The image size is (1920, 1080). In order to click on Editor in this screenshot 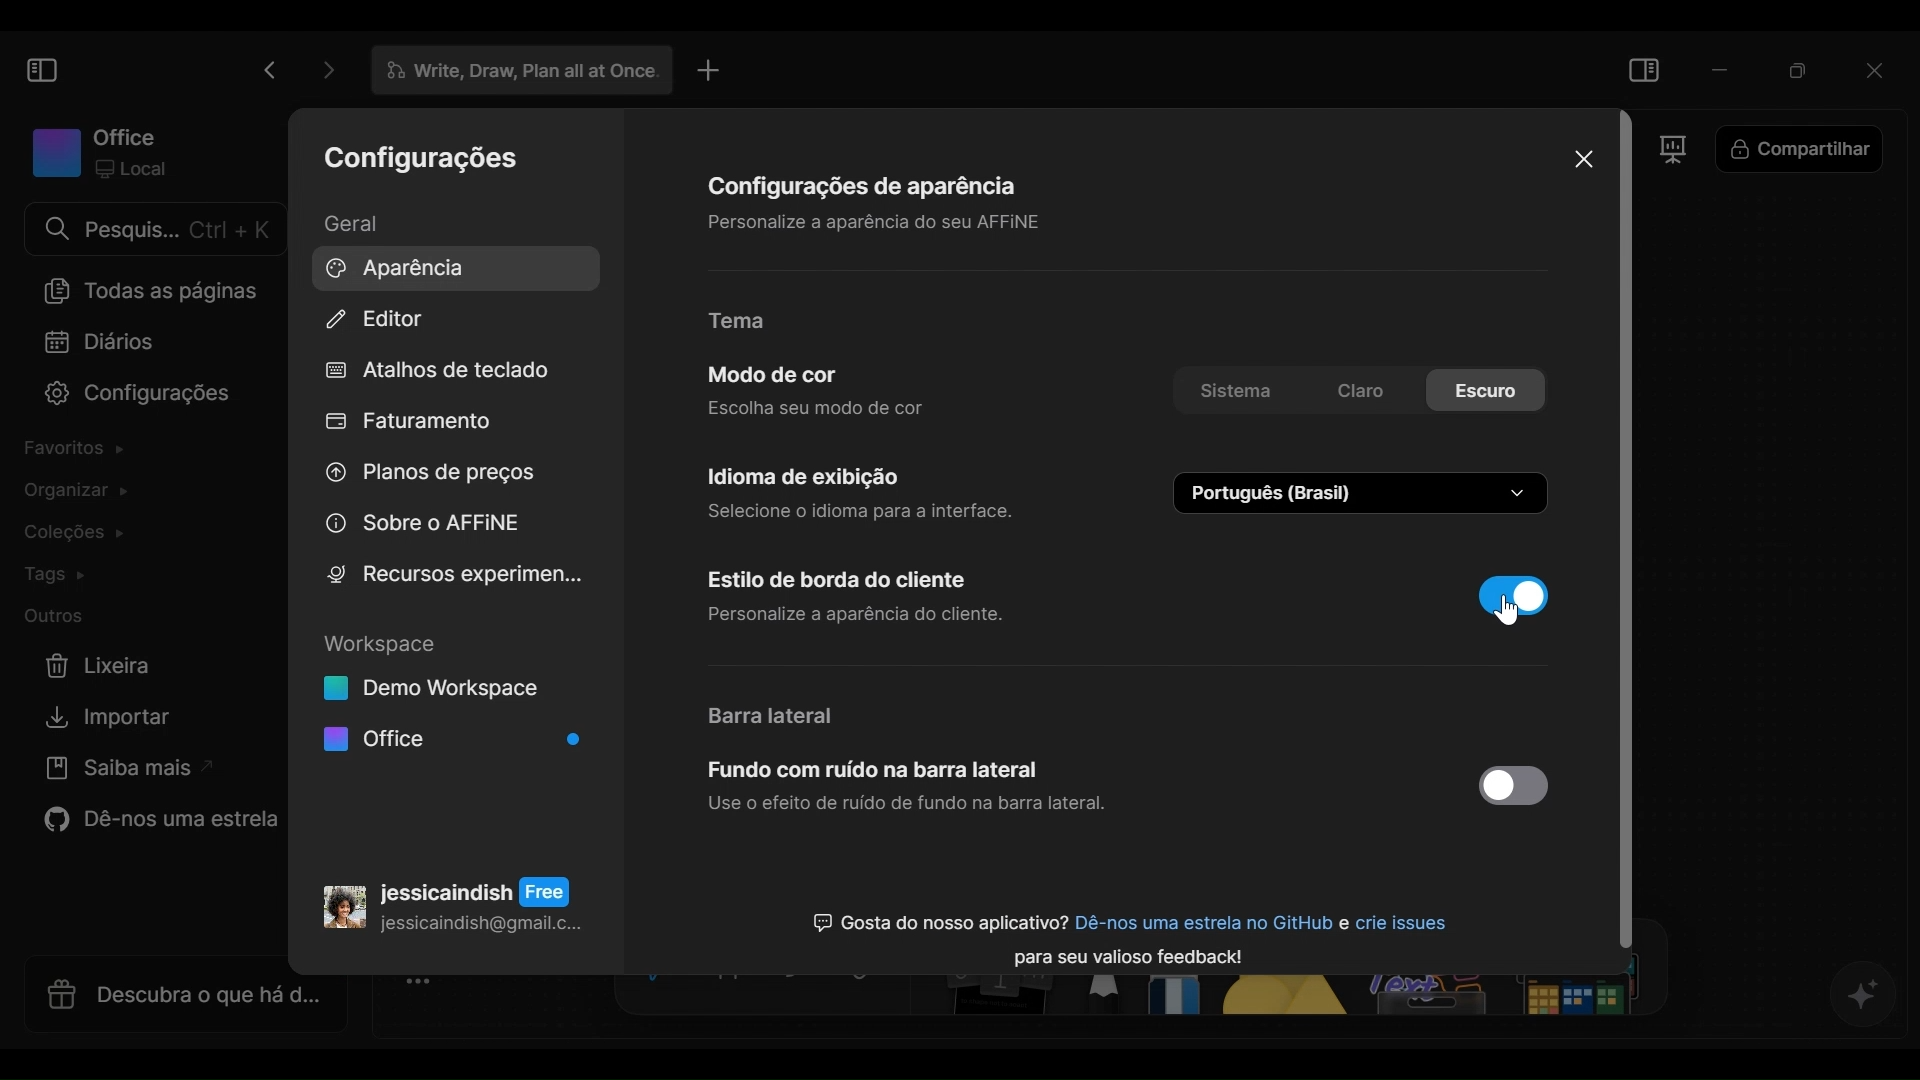, I will do `click(377, 321)`.